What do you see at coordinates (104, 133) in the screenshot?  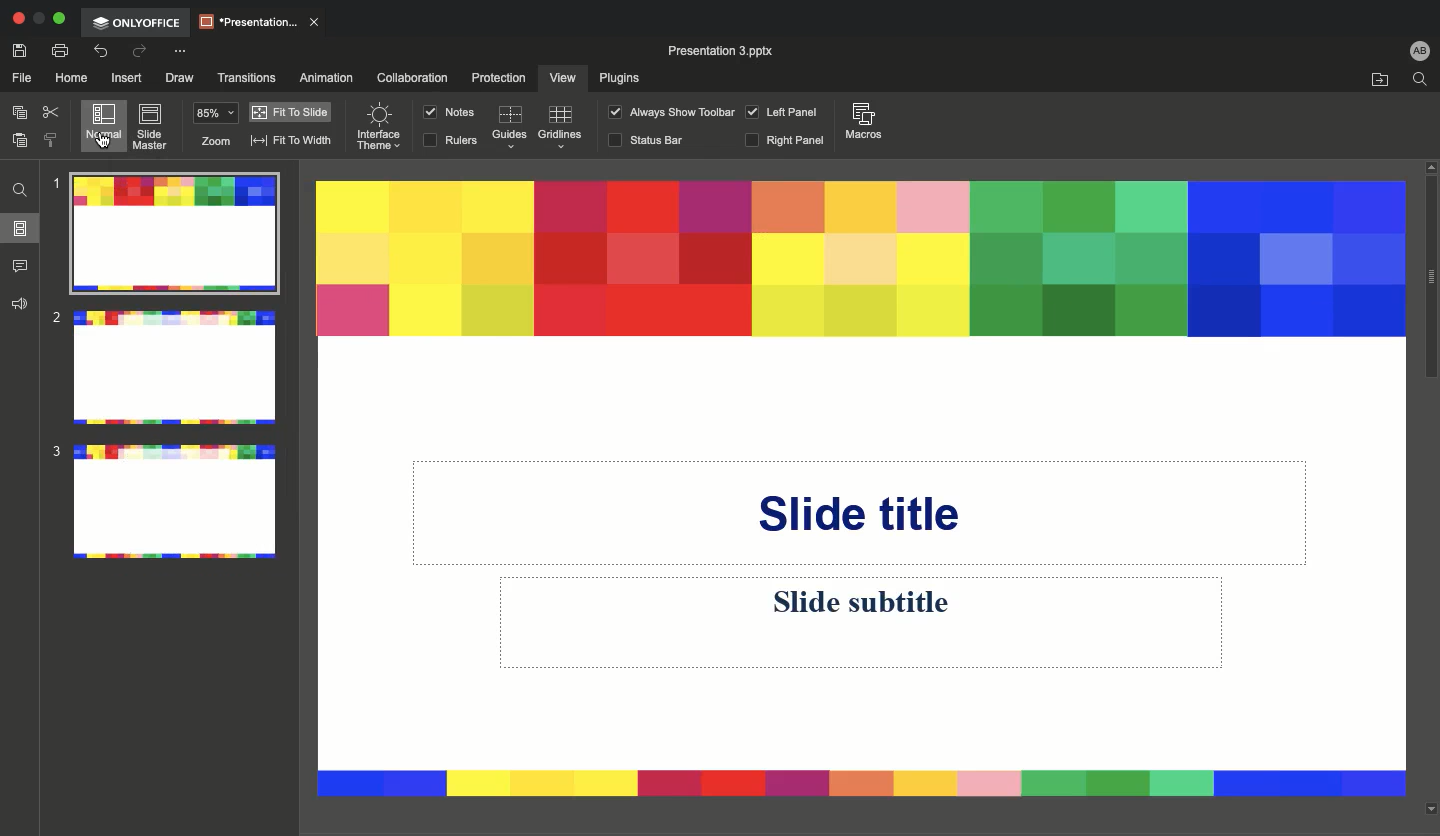 I see `Cursor` at bounding box center [104, 133].